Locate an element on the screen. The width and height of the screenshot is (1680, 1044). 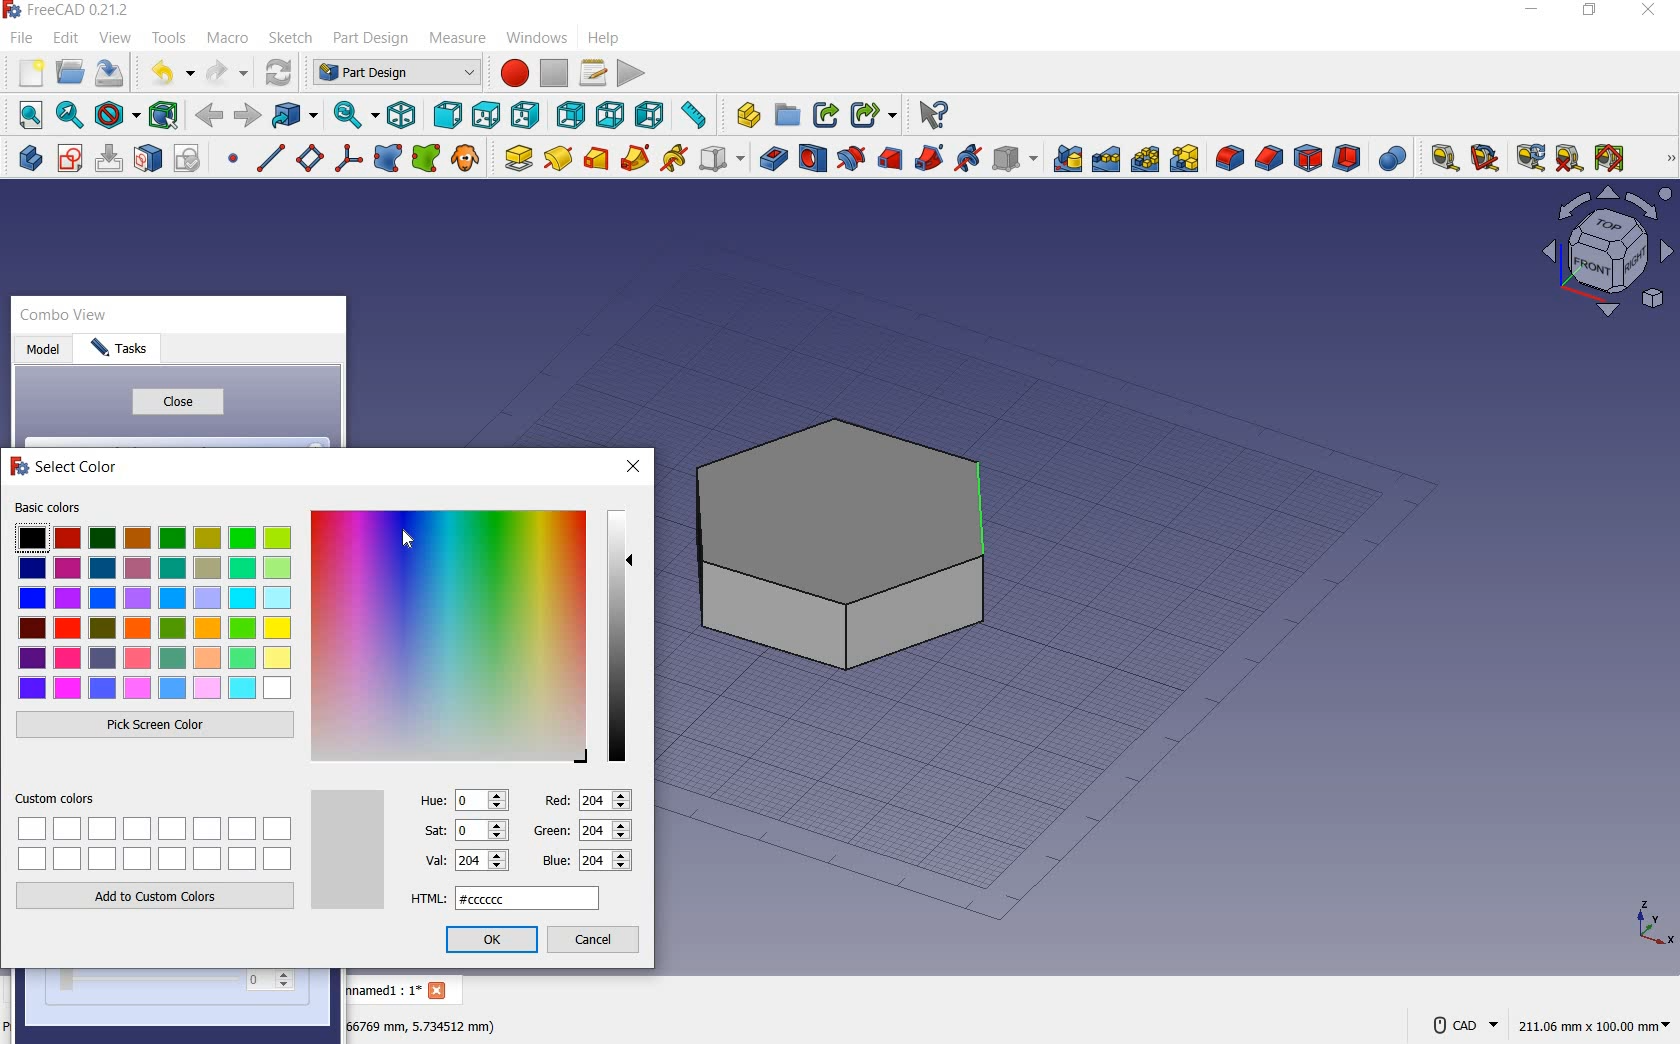
Workbench layout is located at coordinates (1560, 260).